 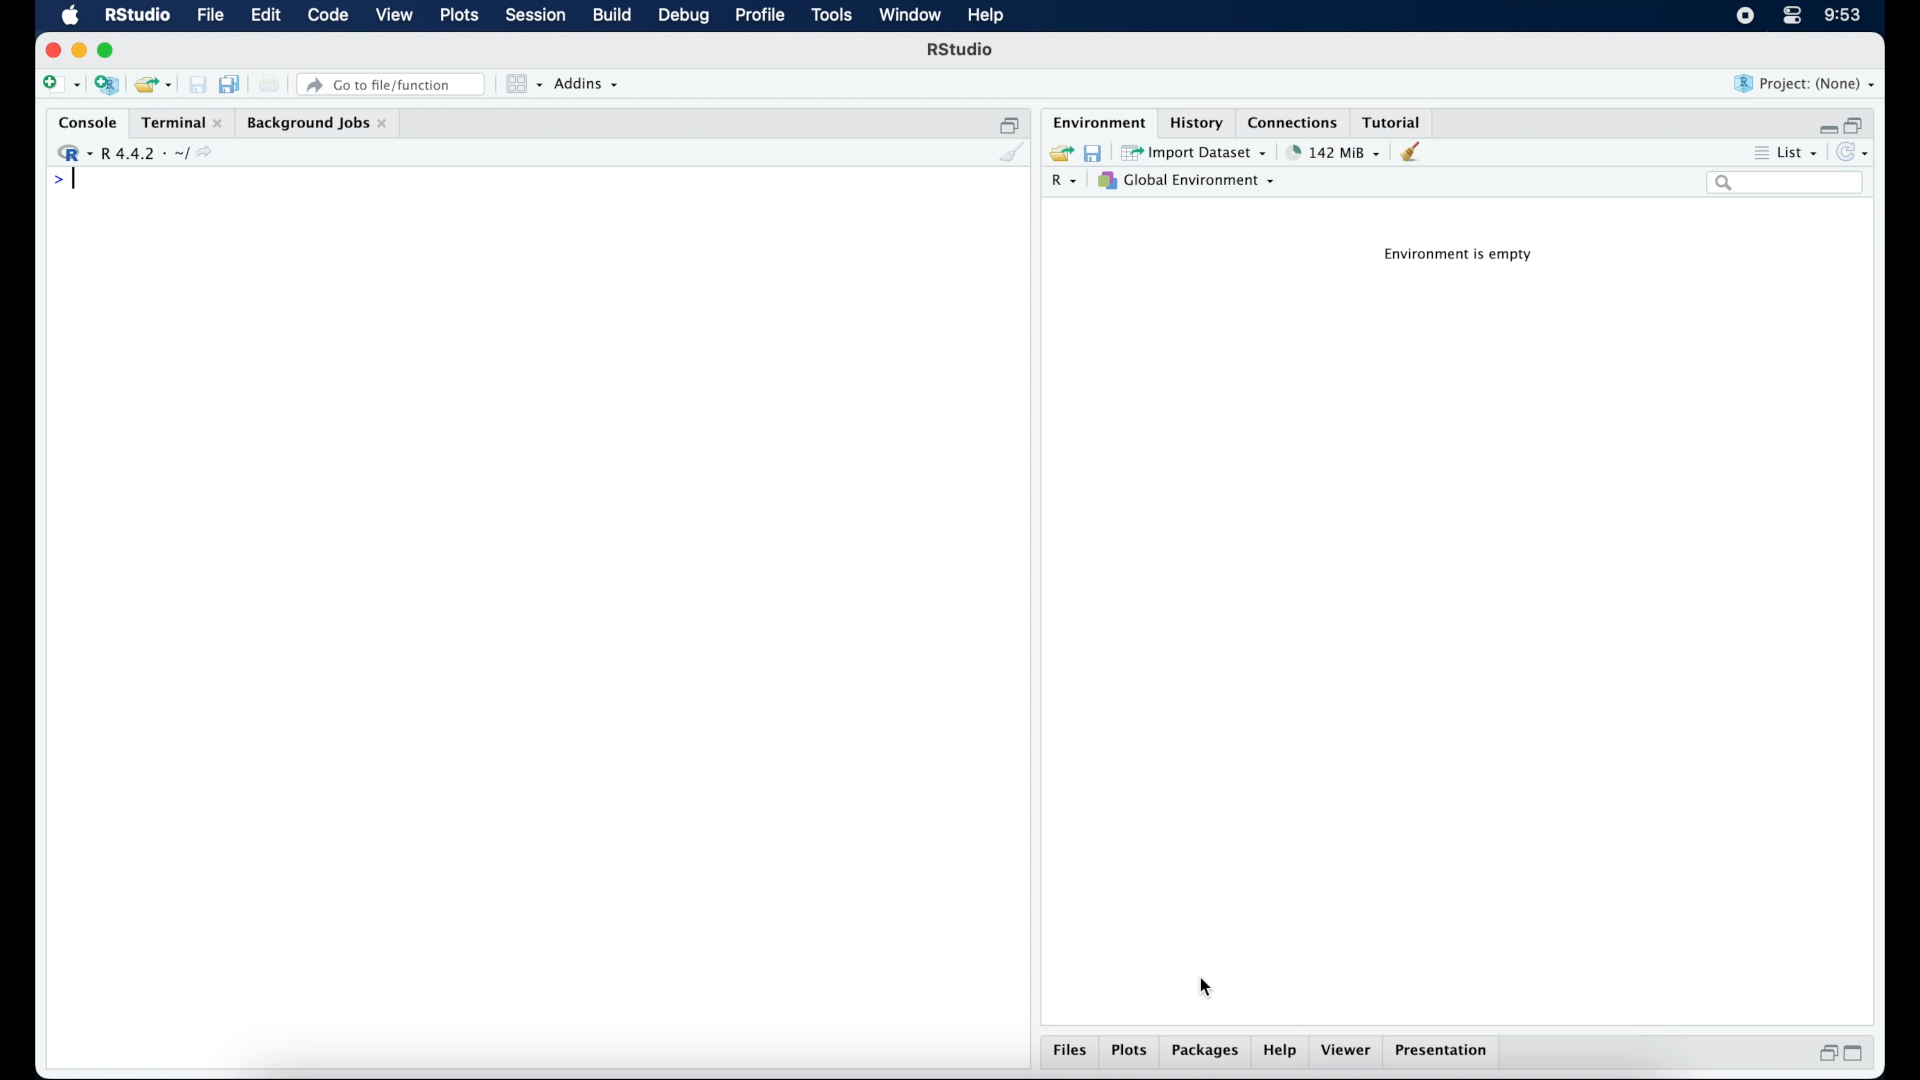 I want to click on R Studio, so click(x=962, y=50).